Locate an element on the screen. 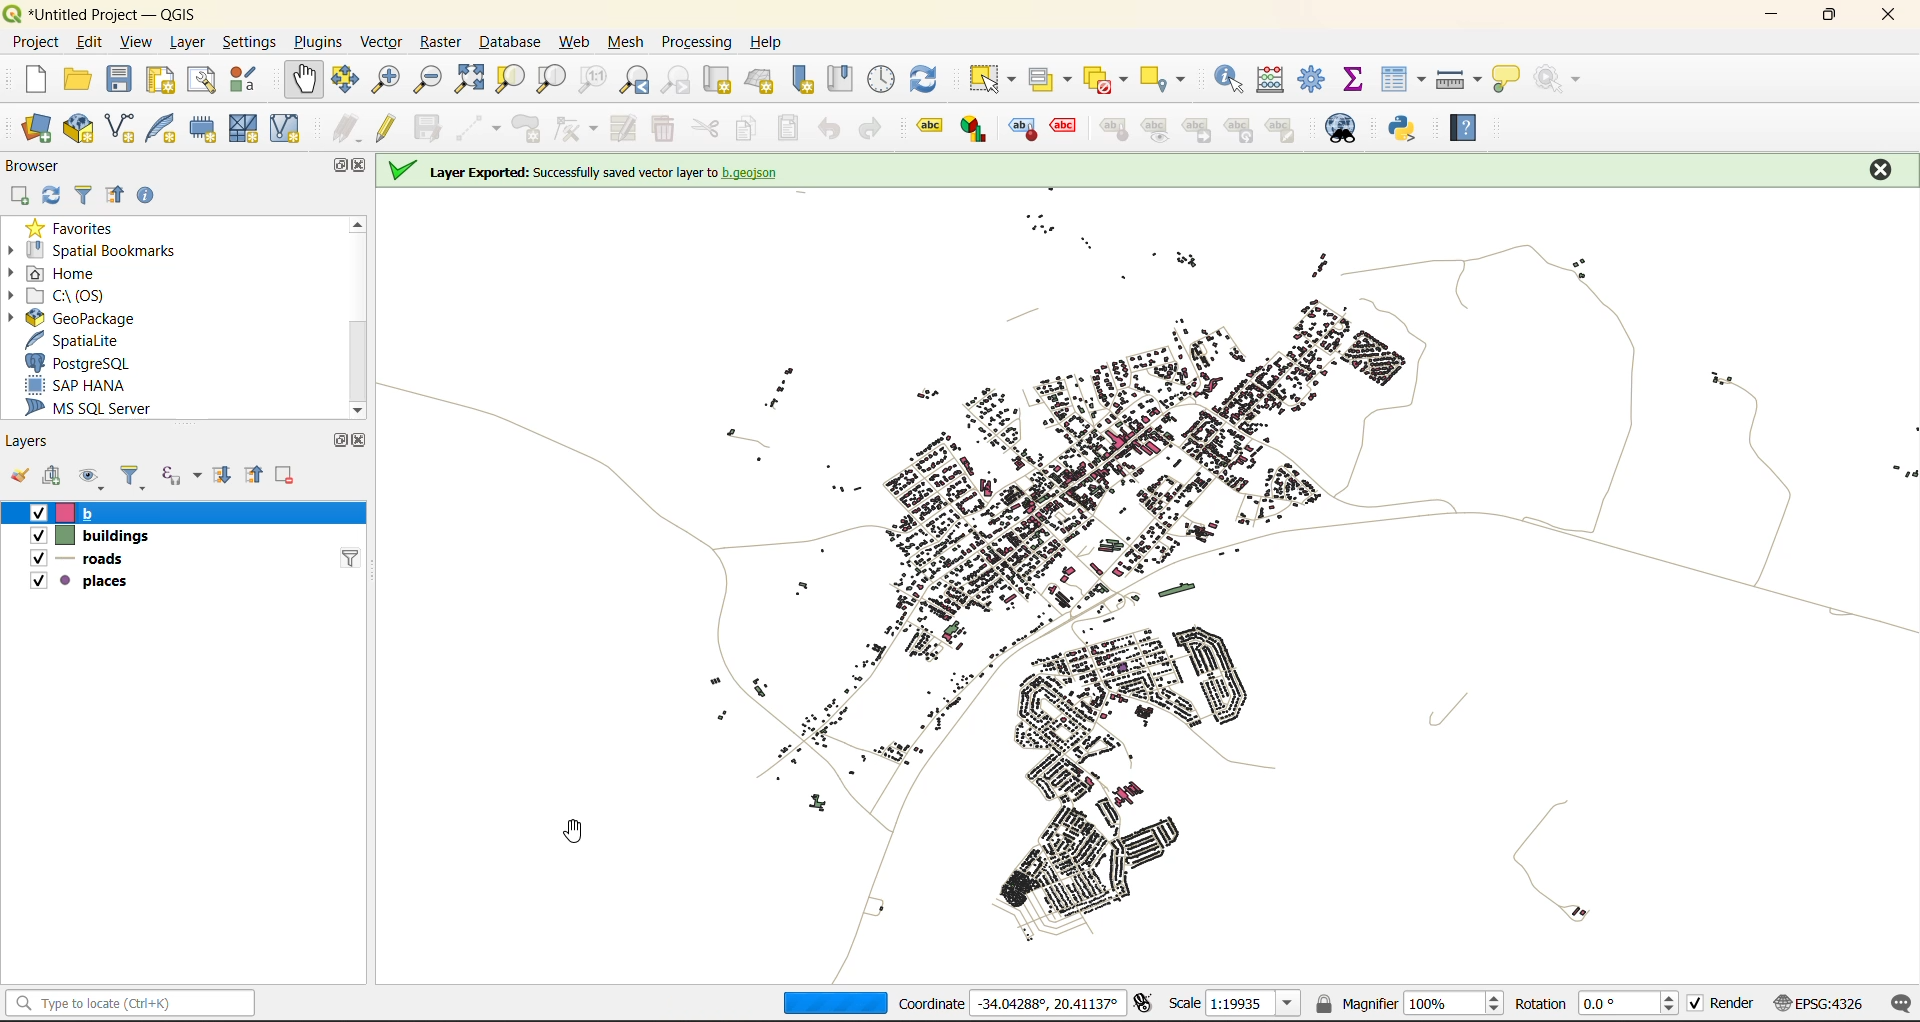 Image resolution: width=1920 pixels, height=1022 pixels. web is located at coordinates (577, 41).